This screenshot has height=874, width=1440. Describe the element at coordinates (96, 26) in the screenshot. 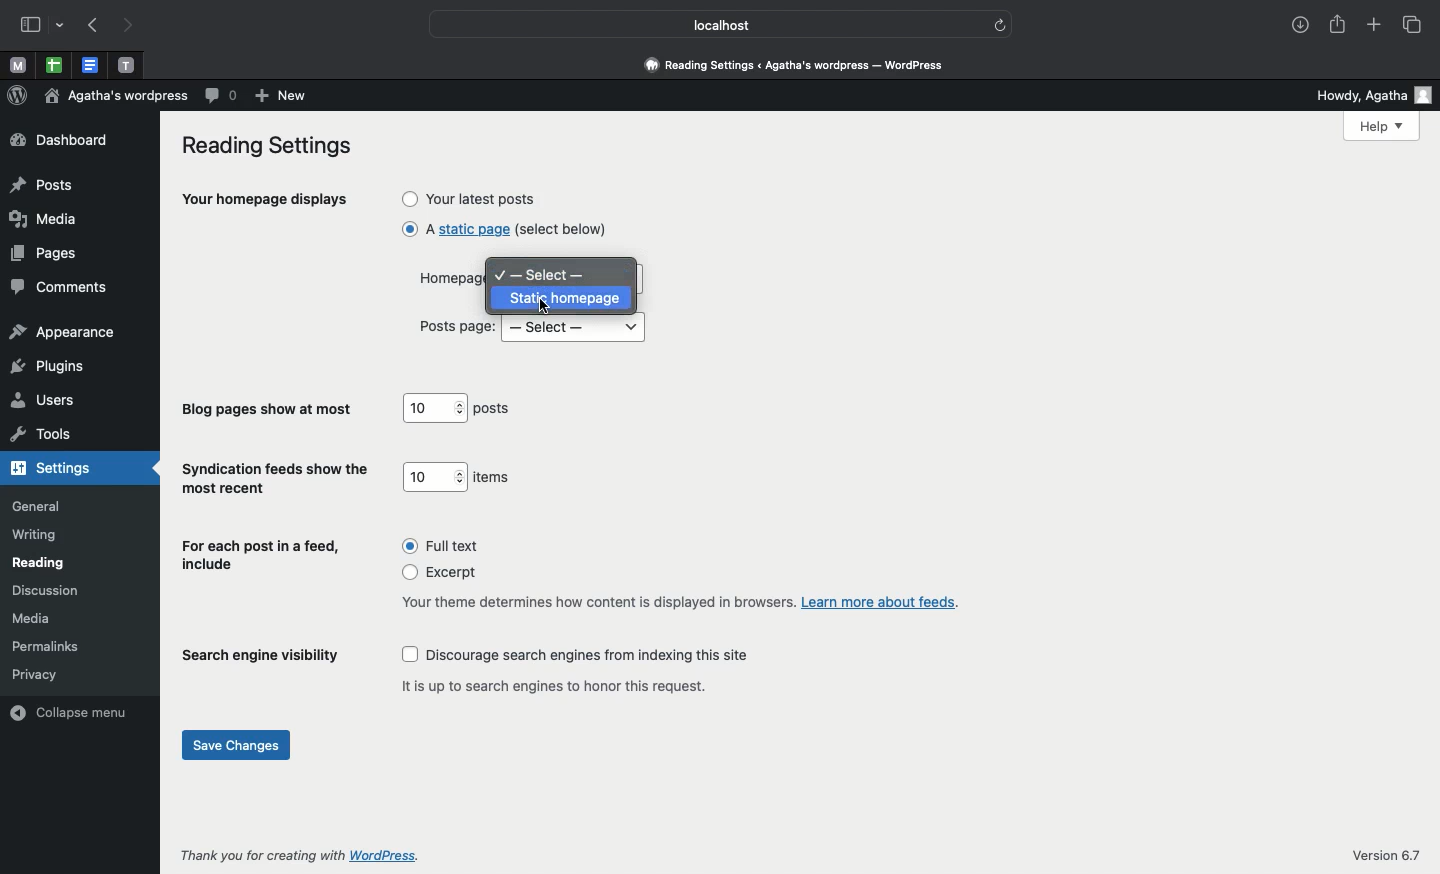

I see `Previous page` at that location.